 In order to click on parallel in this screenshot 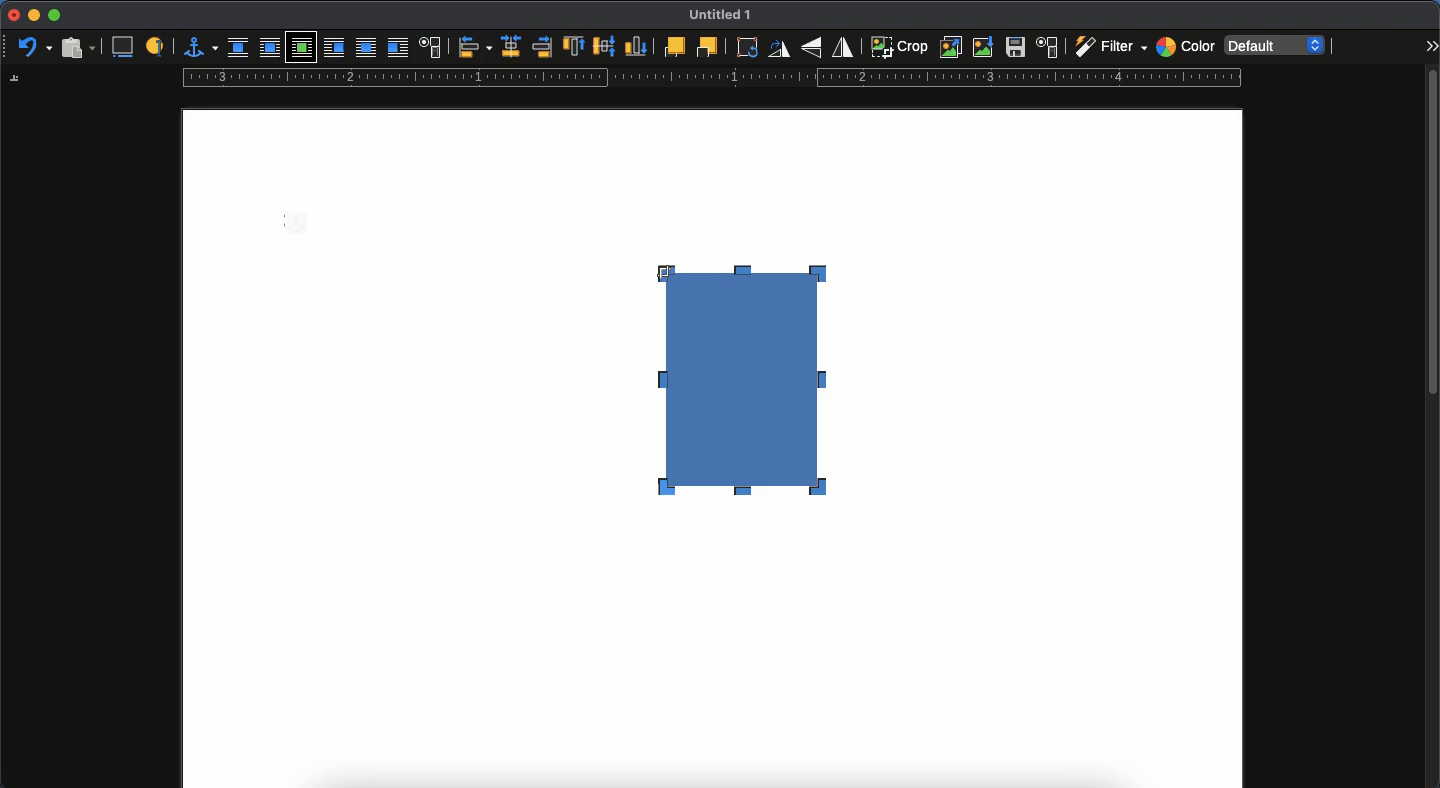, I will do `click(272, 50)`.